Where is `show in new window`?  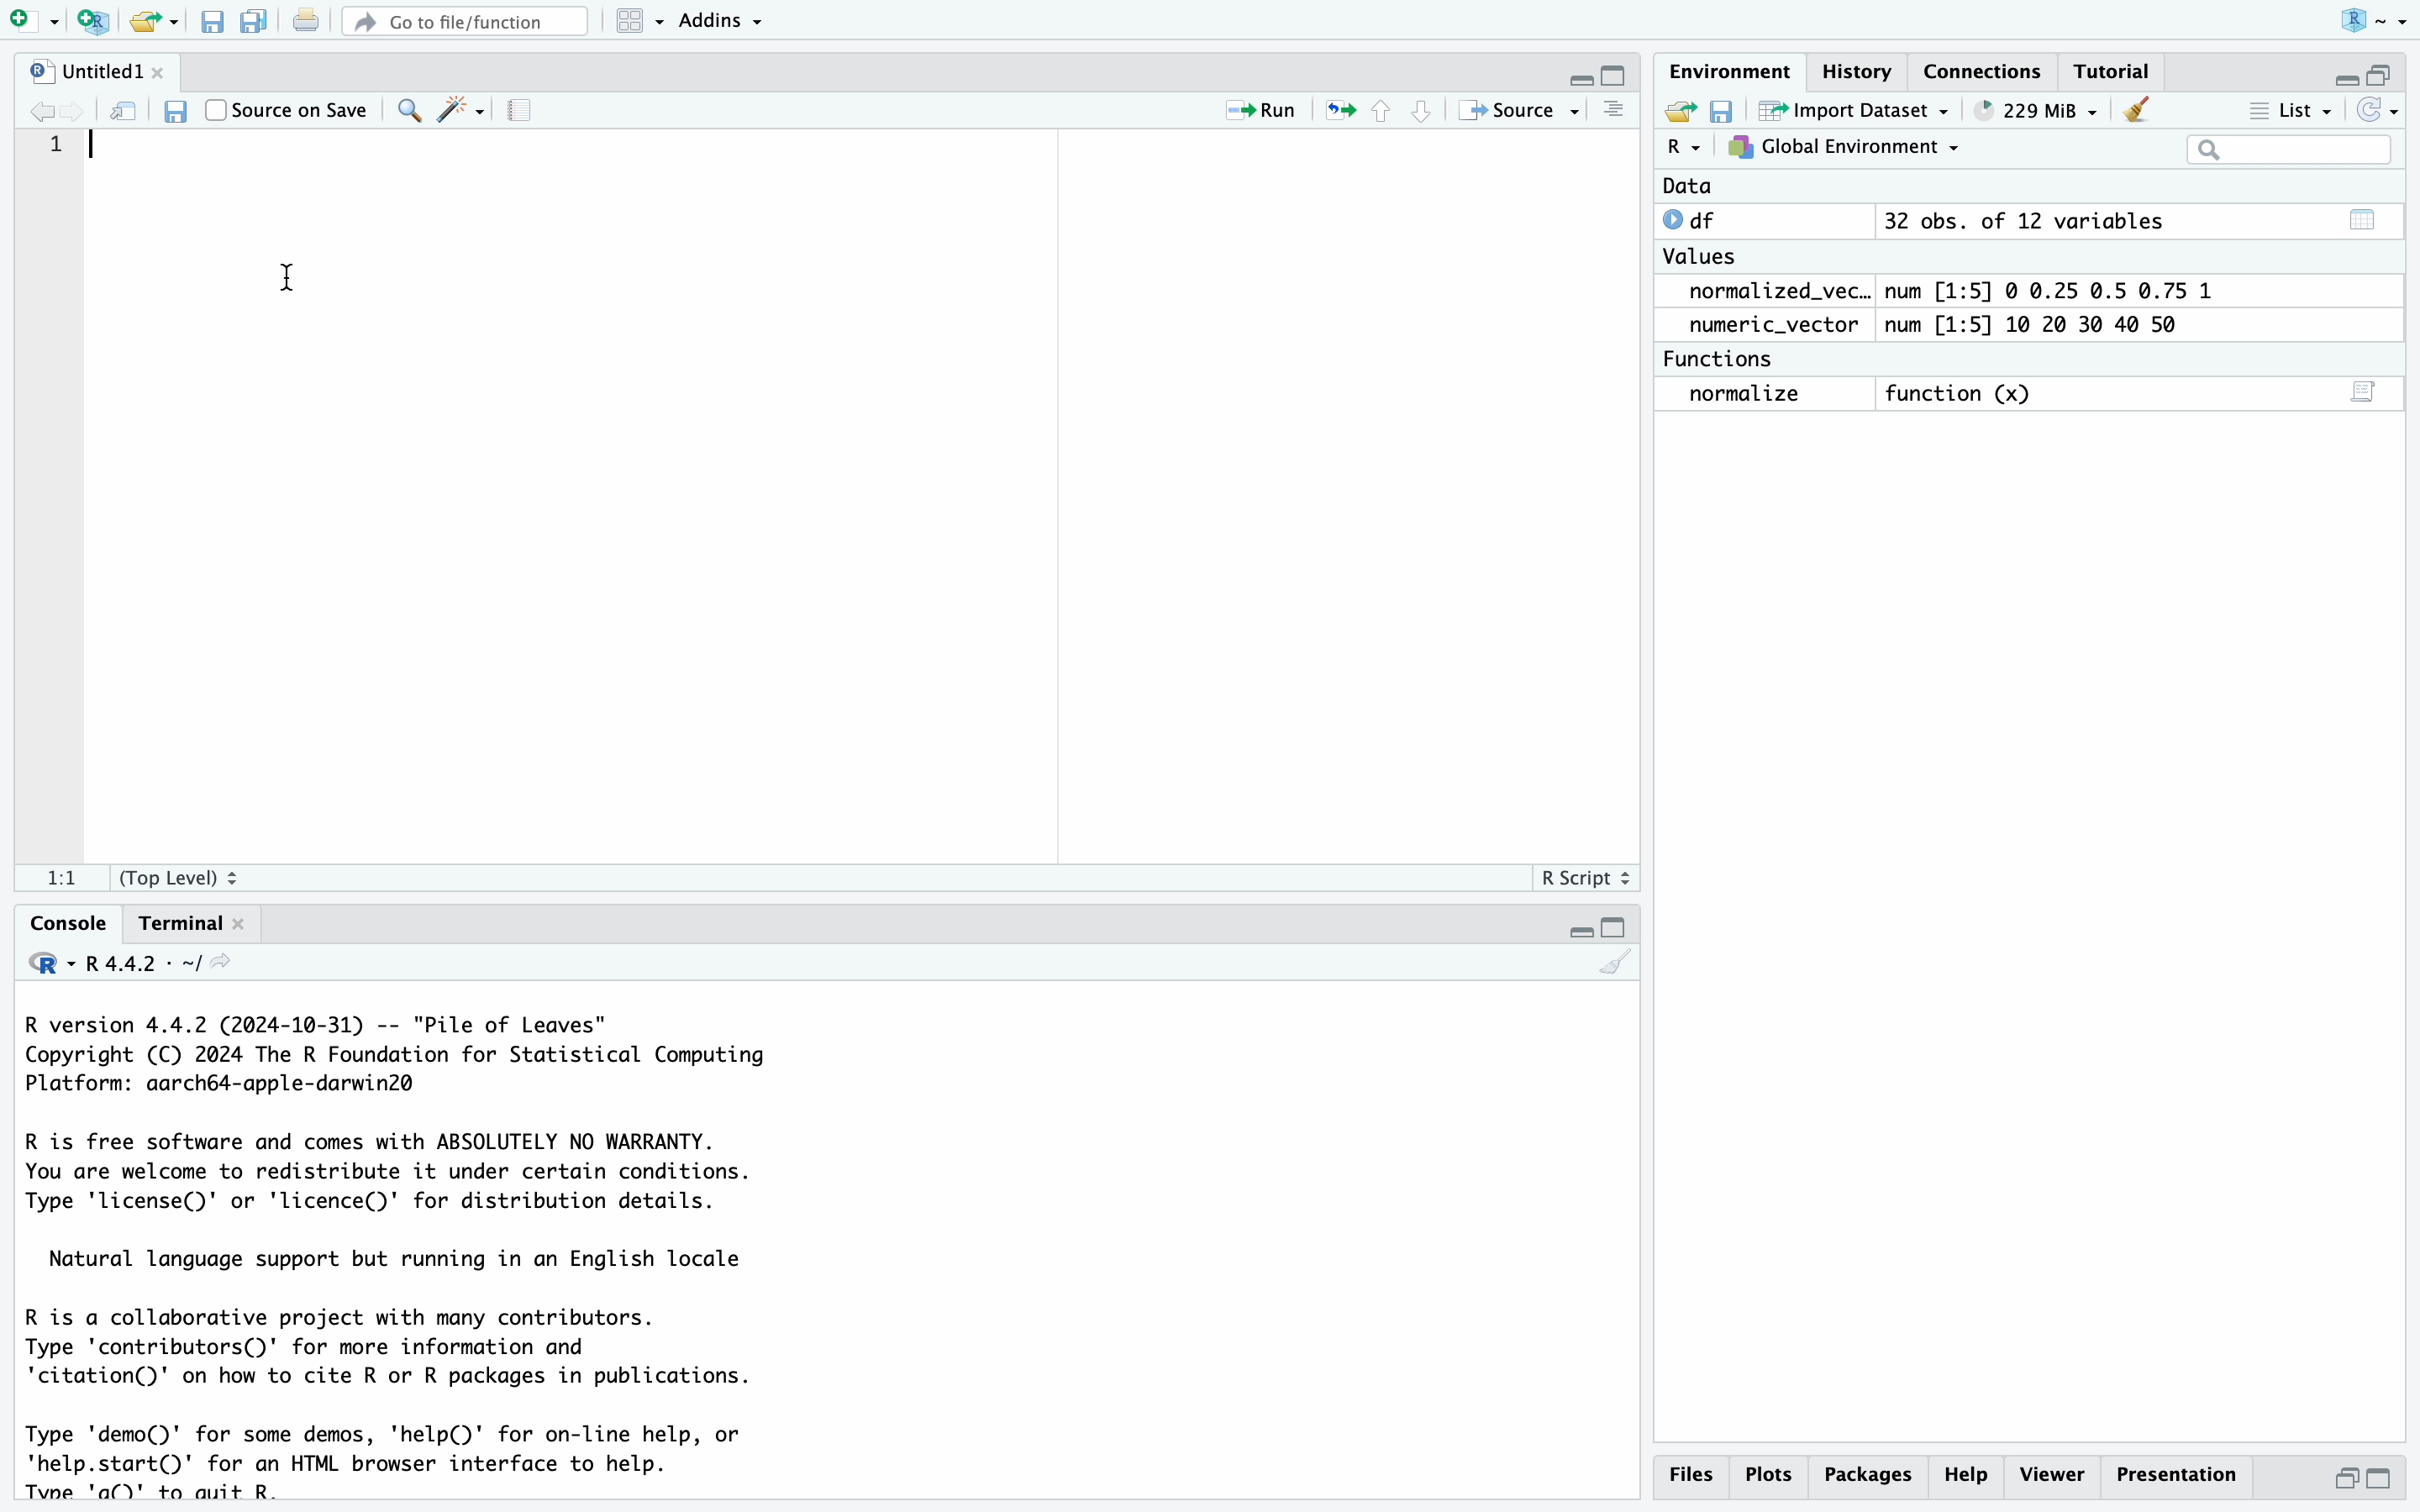
show in new window is located at coordinates (128, 112).